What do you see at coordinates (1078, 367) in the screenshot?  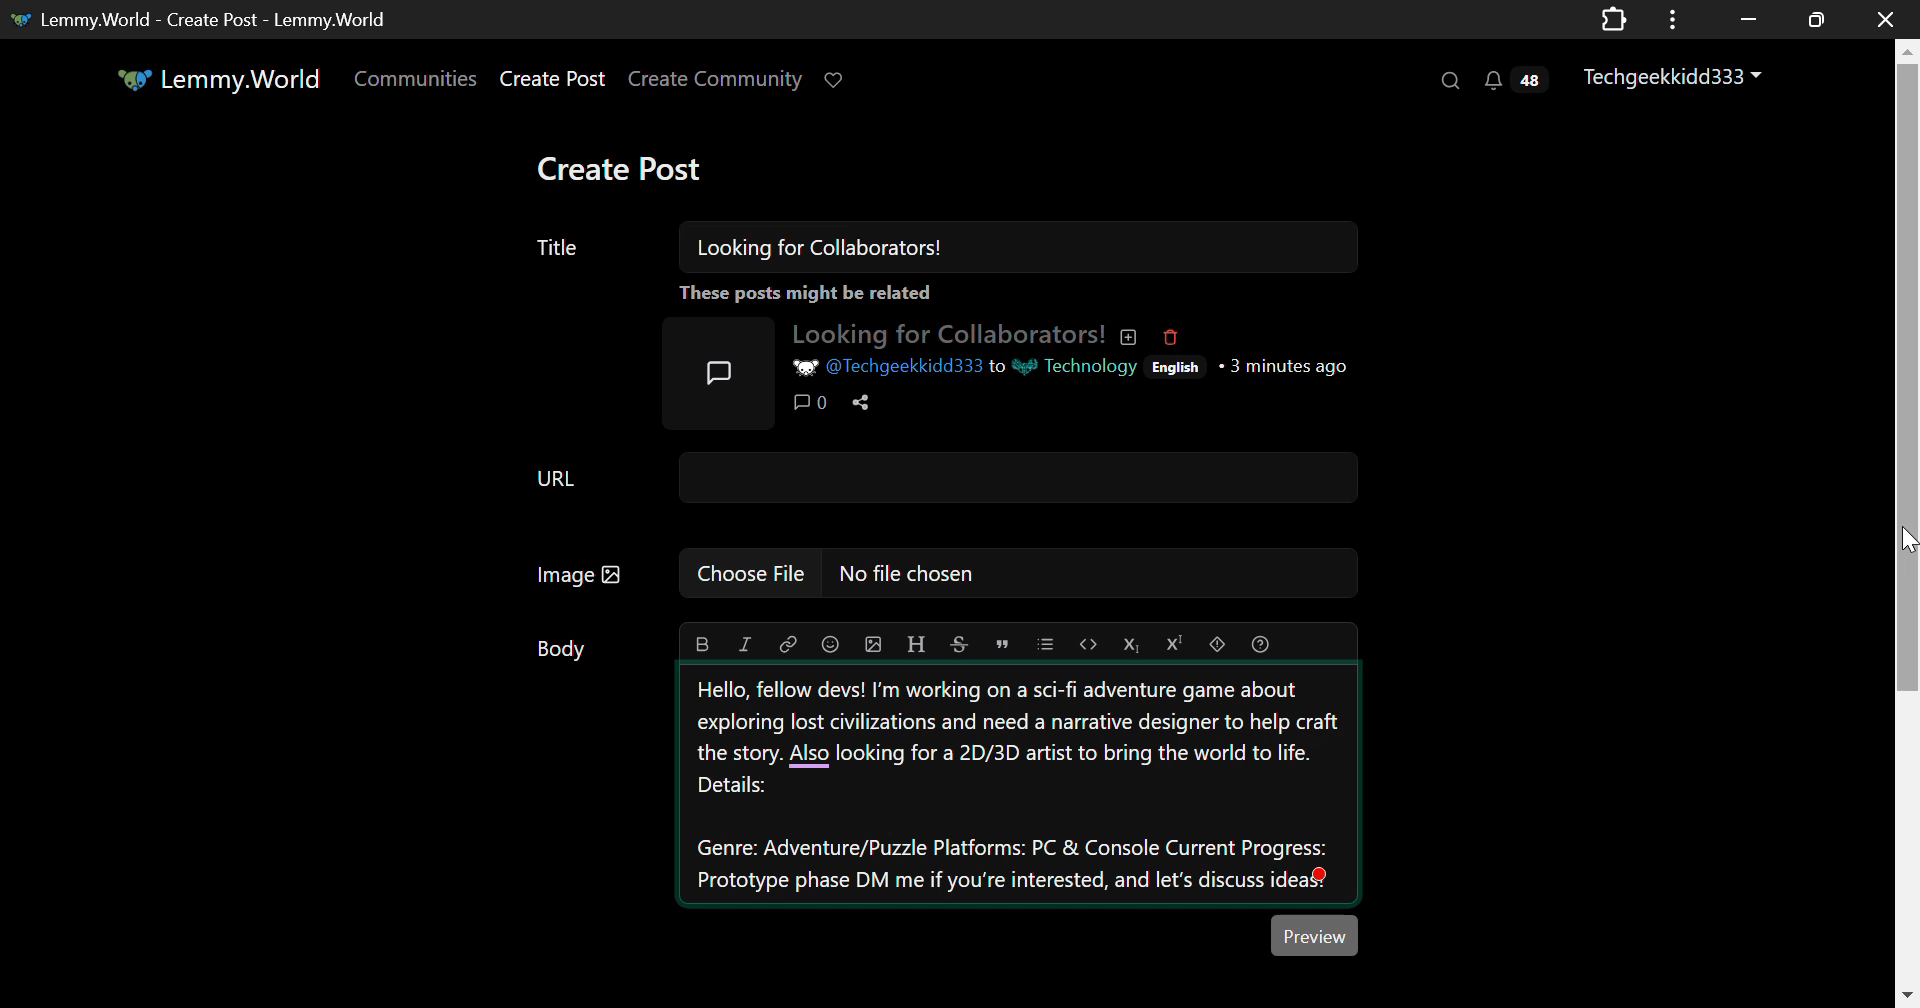 I see `Technology` at bounding box center [1078, 367].